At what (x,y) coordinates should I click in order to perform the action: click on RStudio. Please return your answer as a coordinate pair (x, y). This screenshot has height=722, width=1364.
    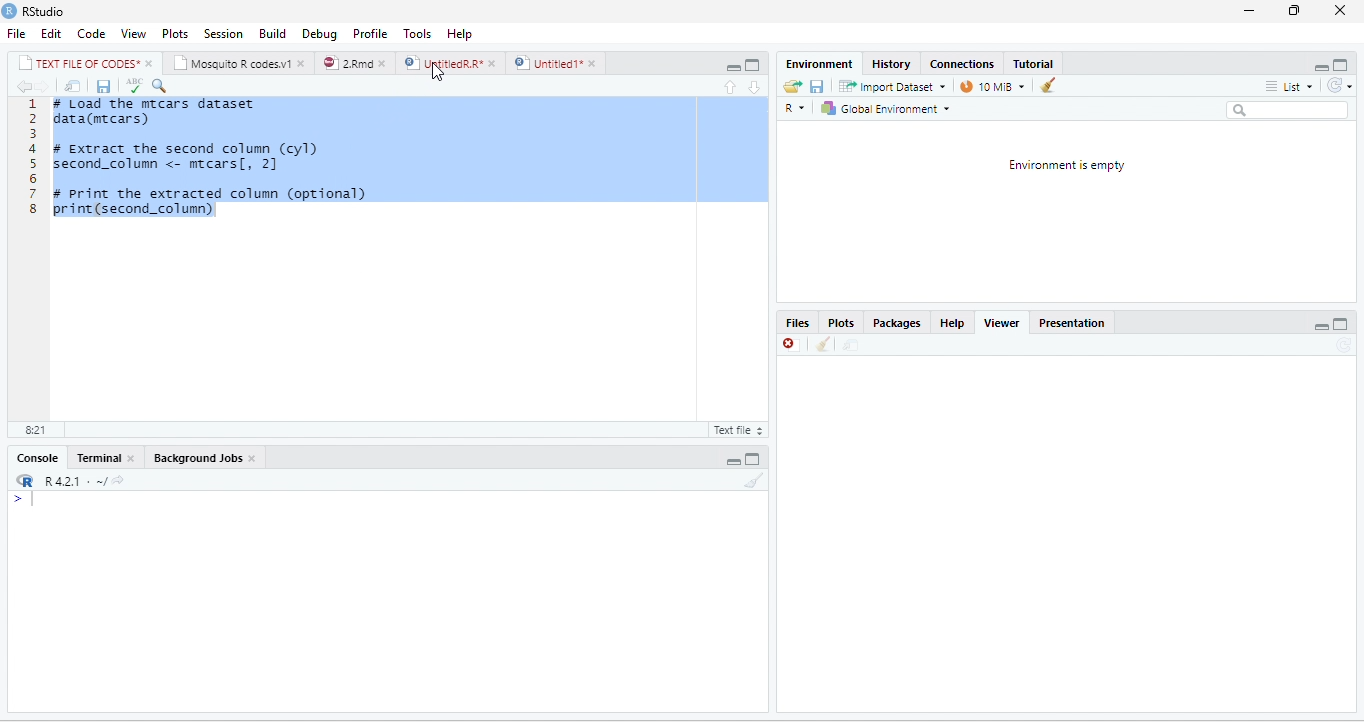
    Looking at the image, I should click on (50, 12).